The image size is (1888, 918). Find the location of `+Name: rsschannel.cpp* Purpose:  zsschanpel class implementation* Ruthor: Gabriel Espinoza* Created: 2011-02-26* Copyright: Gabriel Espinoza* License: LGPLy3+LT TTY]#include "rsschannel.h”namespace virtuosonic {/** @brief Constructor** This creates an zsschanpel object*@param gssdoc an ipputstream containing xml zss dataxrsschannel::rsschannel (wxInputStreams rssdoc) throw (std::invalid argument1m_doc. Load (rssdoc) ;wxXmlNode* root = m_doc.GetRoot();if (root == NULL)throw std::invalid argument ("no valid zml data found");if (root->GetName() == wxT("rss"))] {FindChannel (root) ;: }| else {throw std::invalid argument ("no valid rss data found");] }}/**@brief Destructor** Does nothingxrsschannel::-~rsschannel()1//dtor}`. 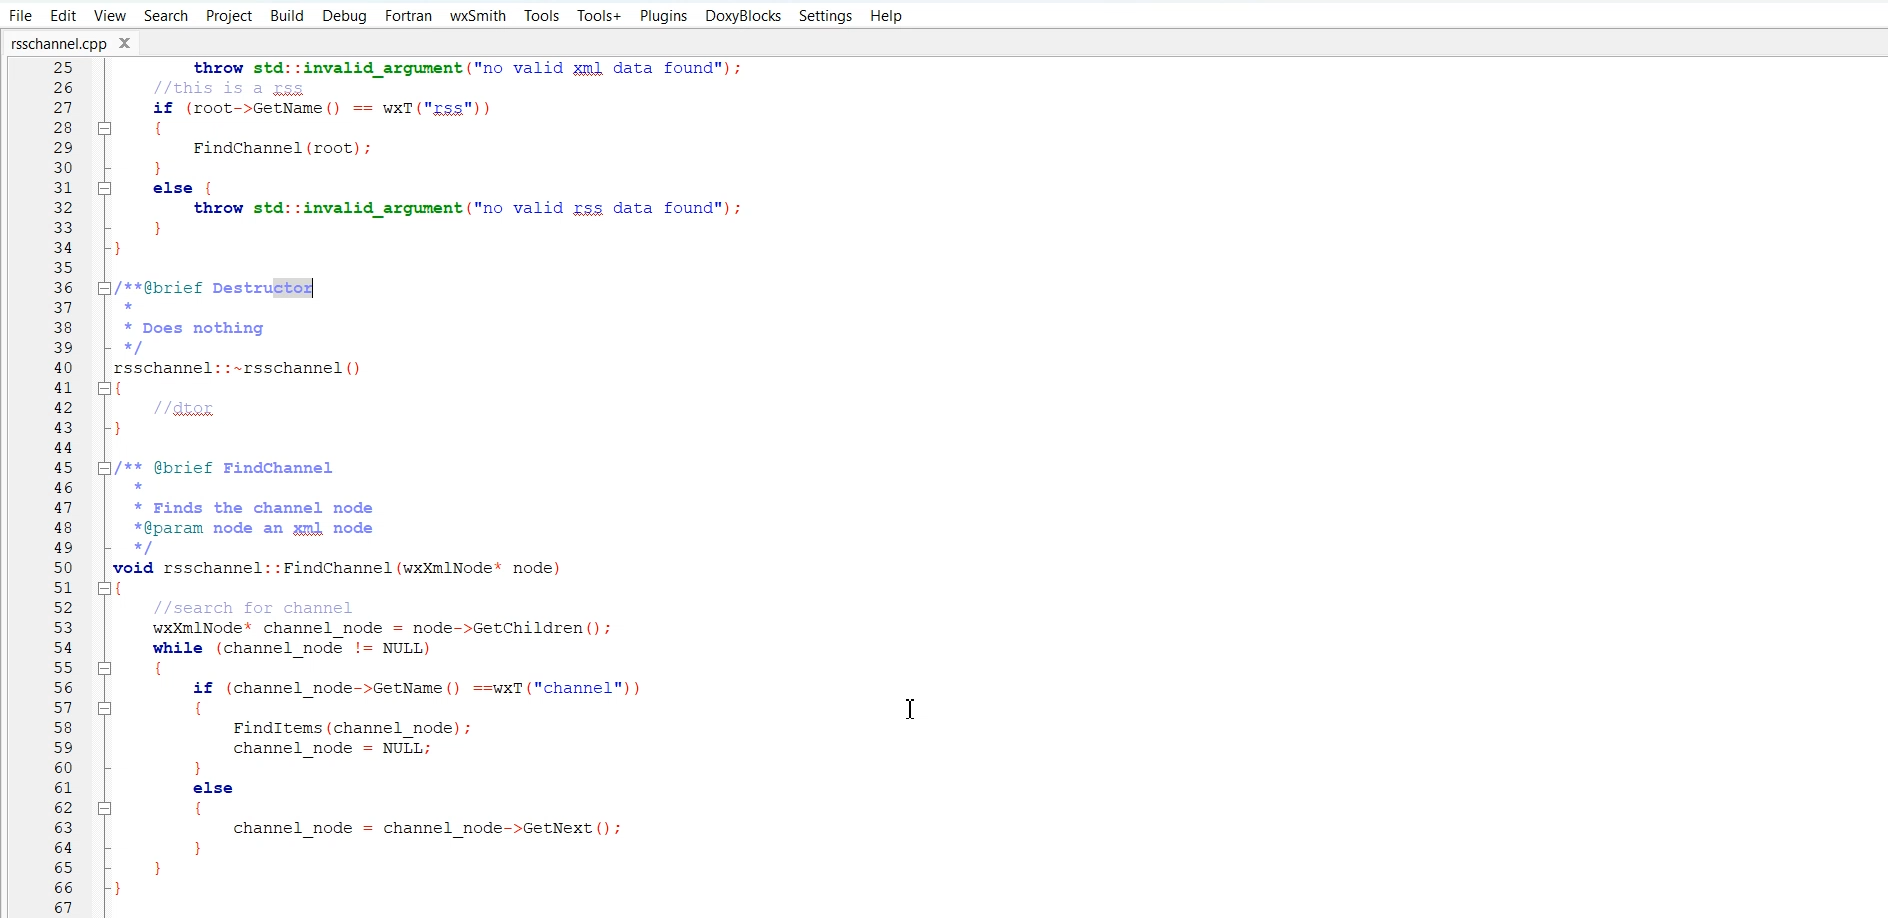

+Name: rsschannel.cpp* Purpose:  zsschanpel class implementation* Ruthor: Gabriel Espinoza* Created: 2011-02-26* Copyright: Gabriel Espinoza* License: LGPLy3+LT TTY]#include "rsschannel.h”namespace virtuosonic {/** @brief Constructor** This creates an zsschanpel object*@param gssdoc an ipputstream containing xml zss dataxrsschannel::rsschannel (wxInputStreams rssdoc) throw (std::invalid argument1m_doc. Load (rssdoc) ;wxXmlNode* root = m_doc.GetRoot();if (root == NULL)throw std::invalid argument ("no valid zml data found");if (root->GetName() == wxT("rss"))] {FindChannel (root) ;: }| else {throw std::invalid argument ("no valid rss data found");] }}/**@brief Destructor** Does nothingxrsschannel::-~rsschannel()1//dtor} is located at coordinates (464, 479).